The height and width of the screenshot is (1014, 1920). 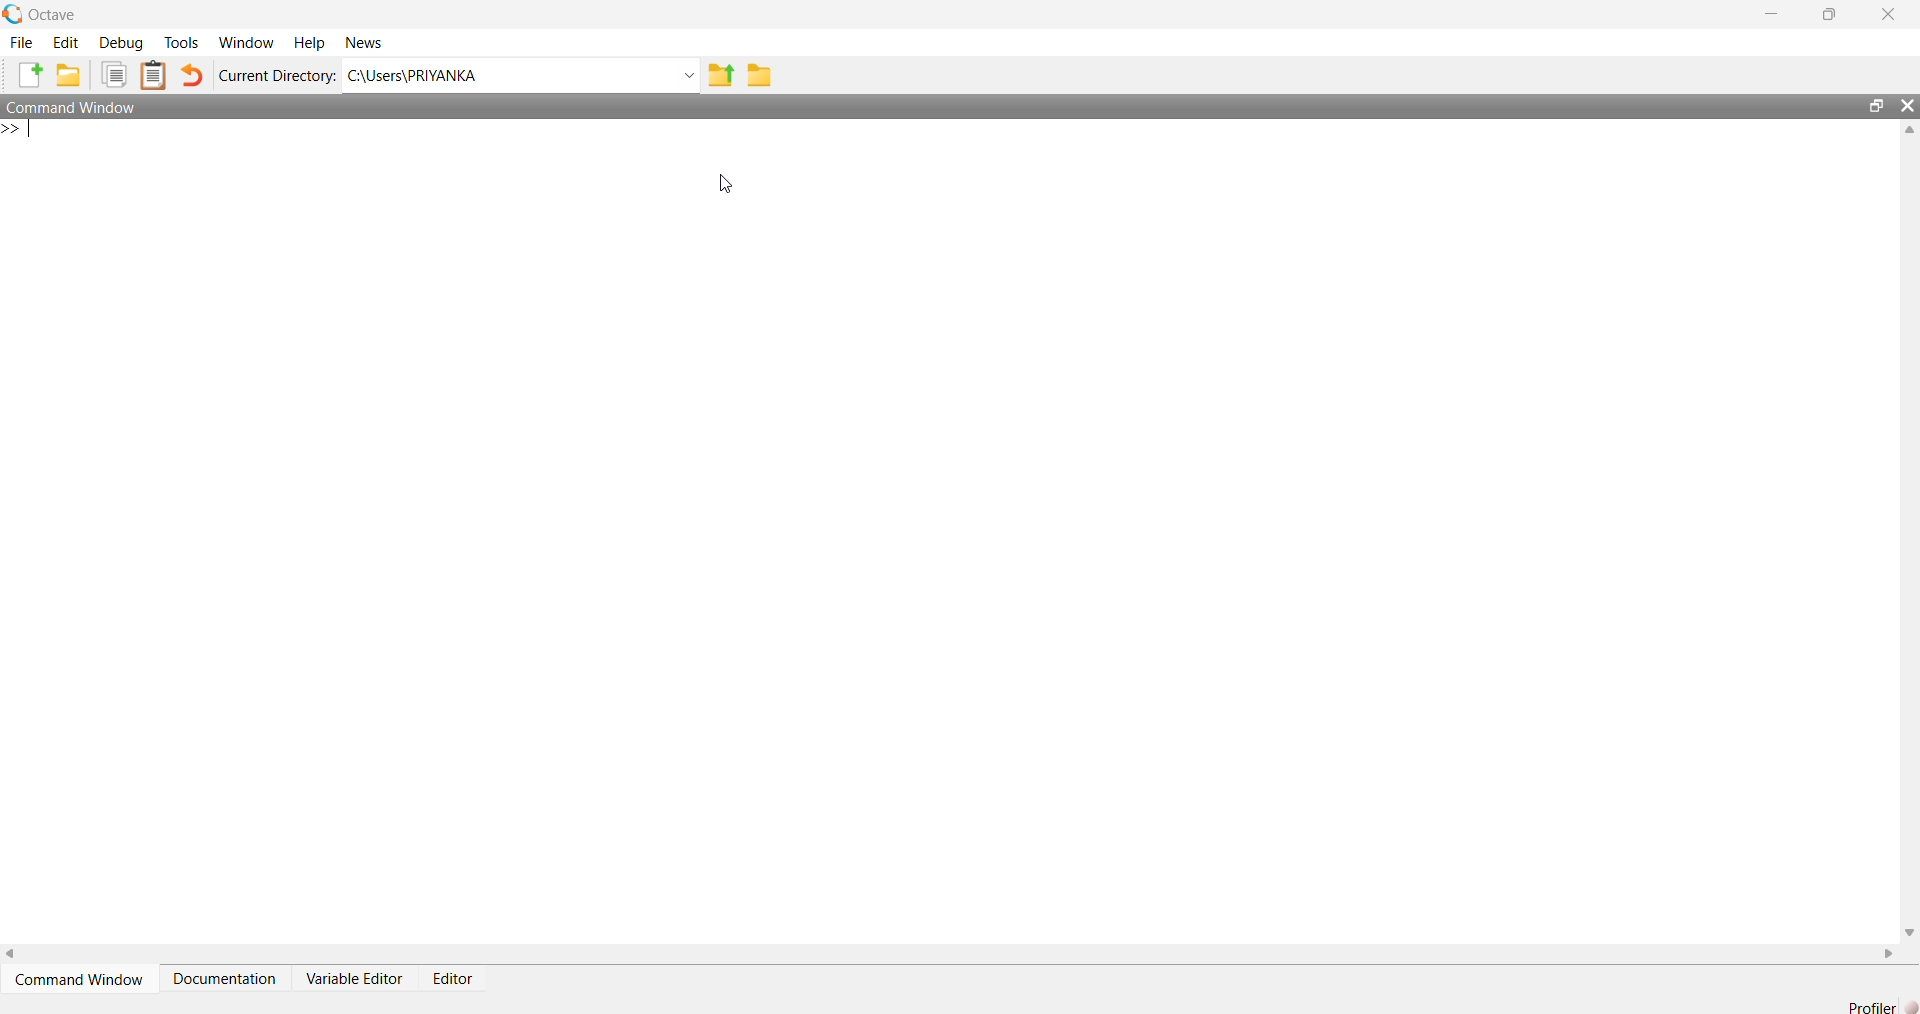 I want to click on Editor, so click(x=457, y=973).